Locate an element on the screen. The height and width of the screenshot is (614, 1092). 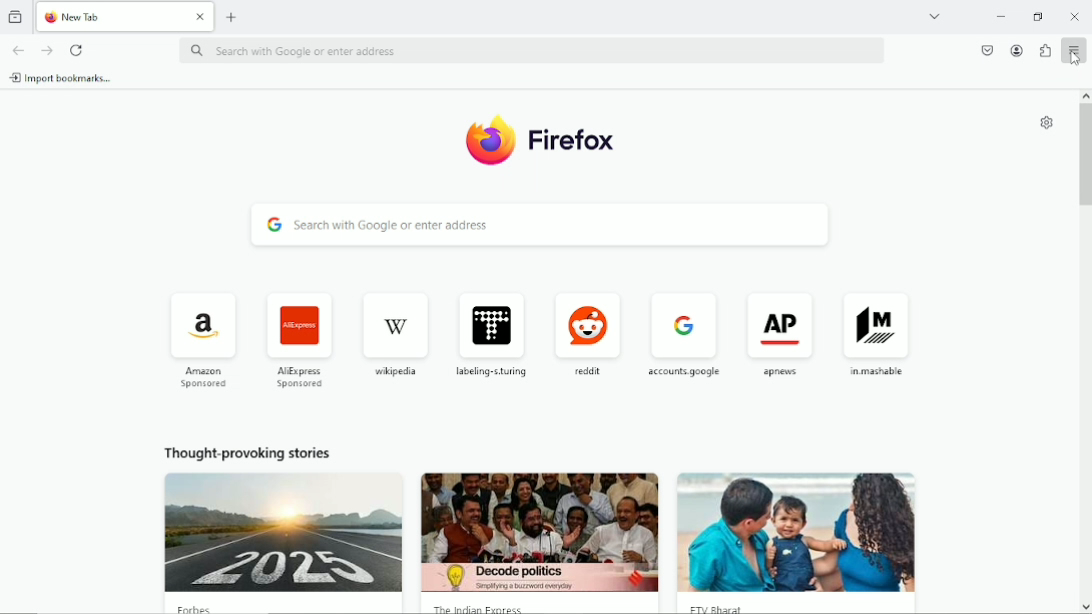
AliExpress is located at coordinates (299, 338).